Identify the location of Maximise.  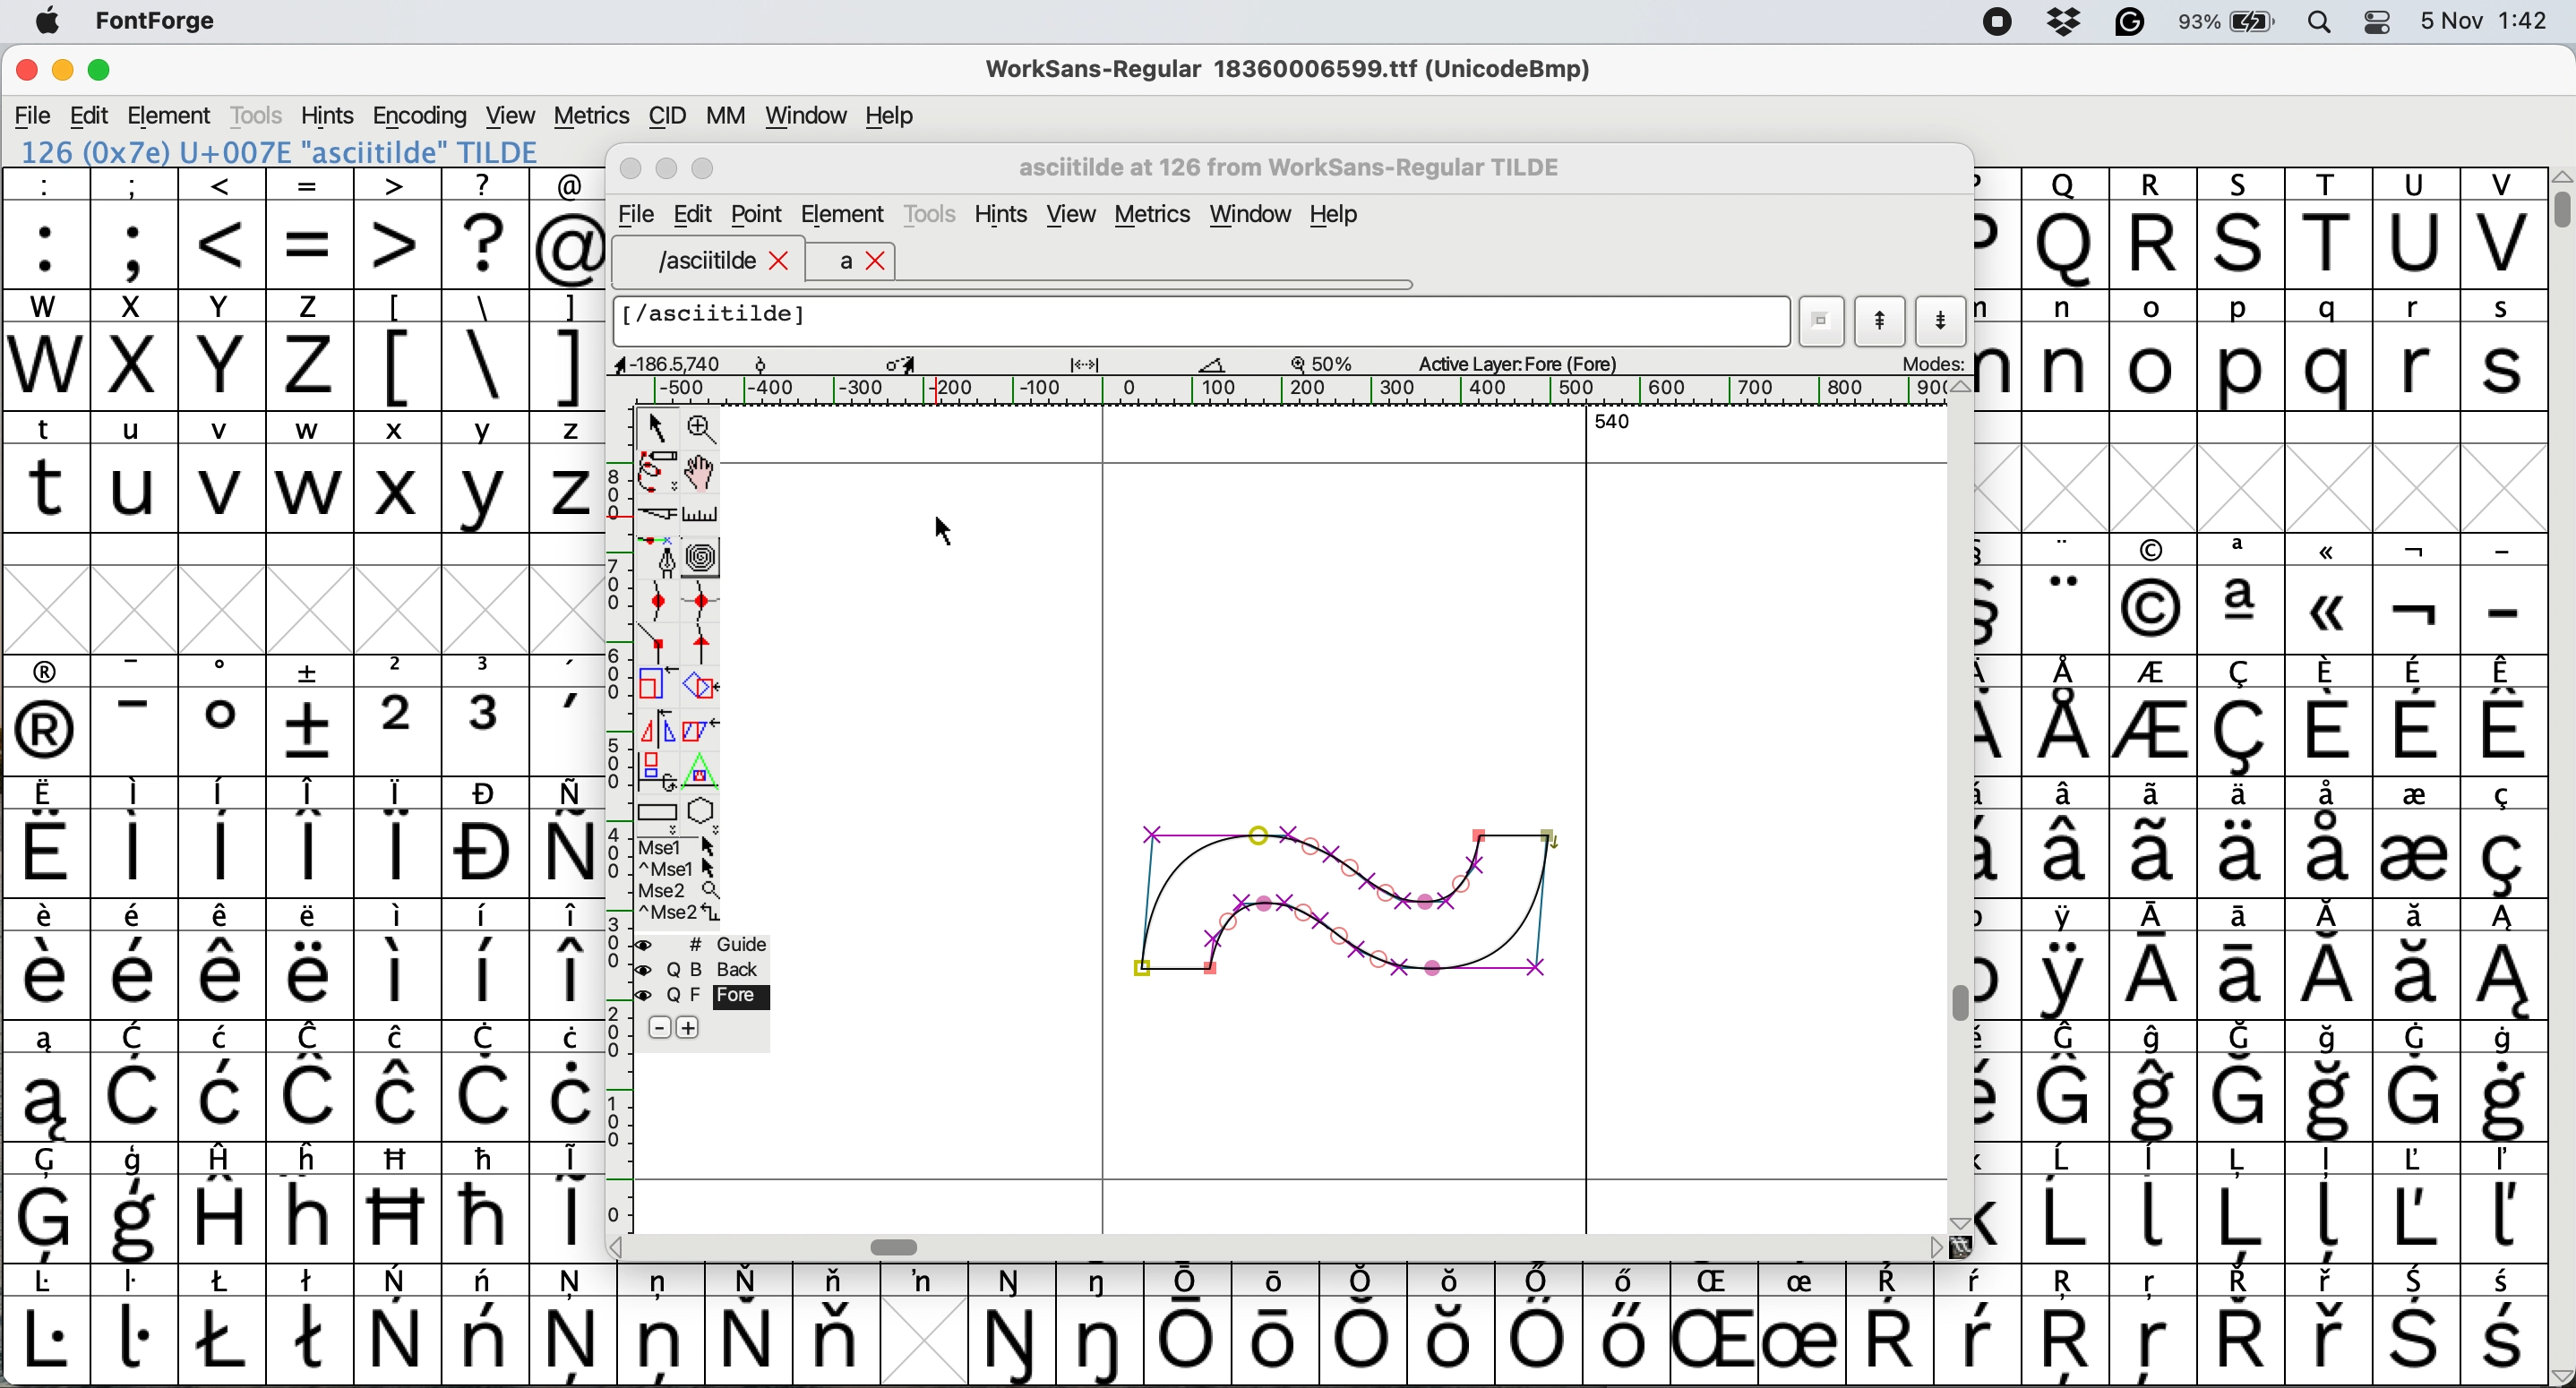
(707, 170).